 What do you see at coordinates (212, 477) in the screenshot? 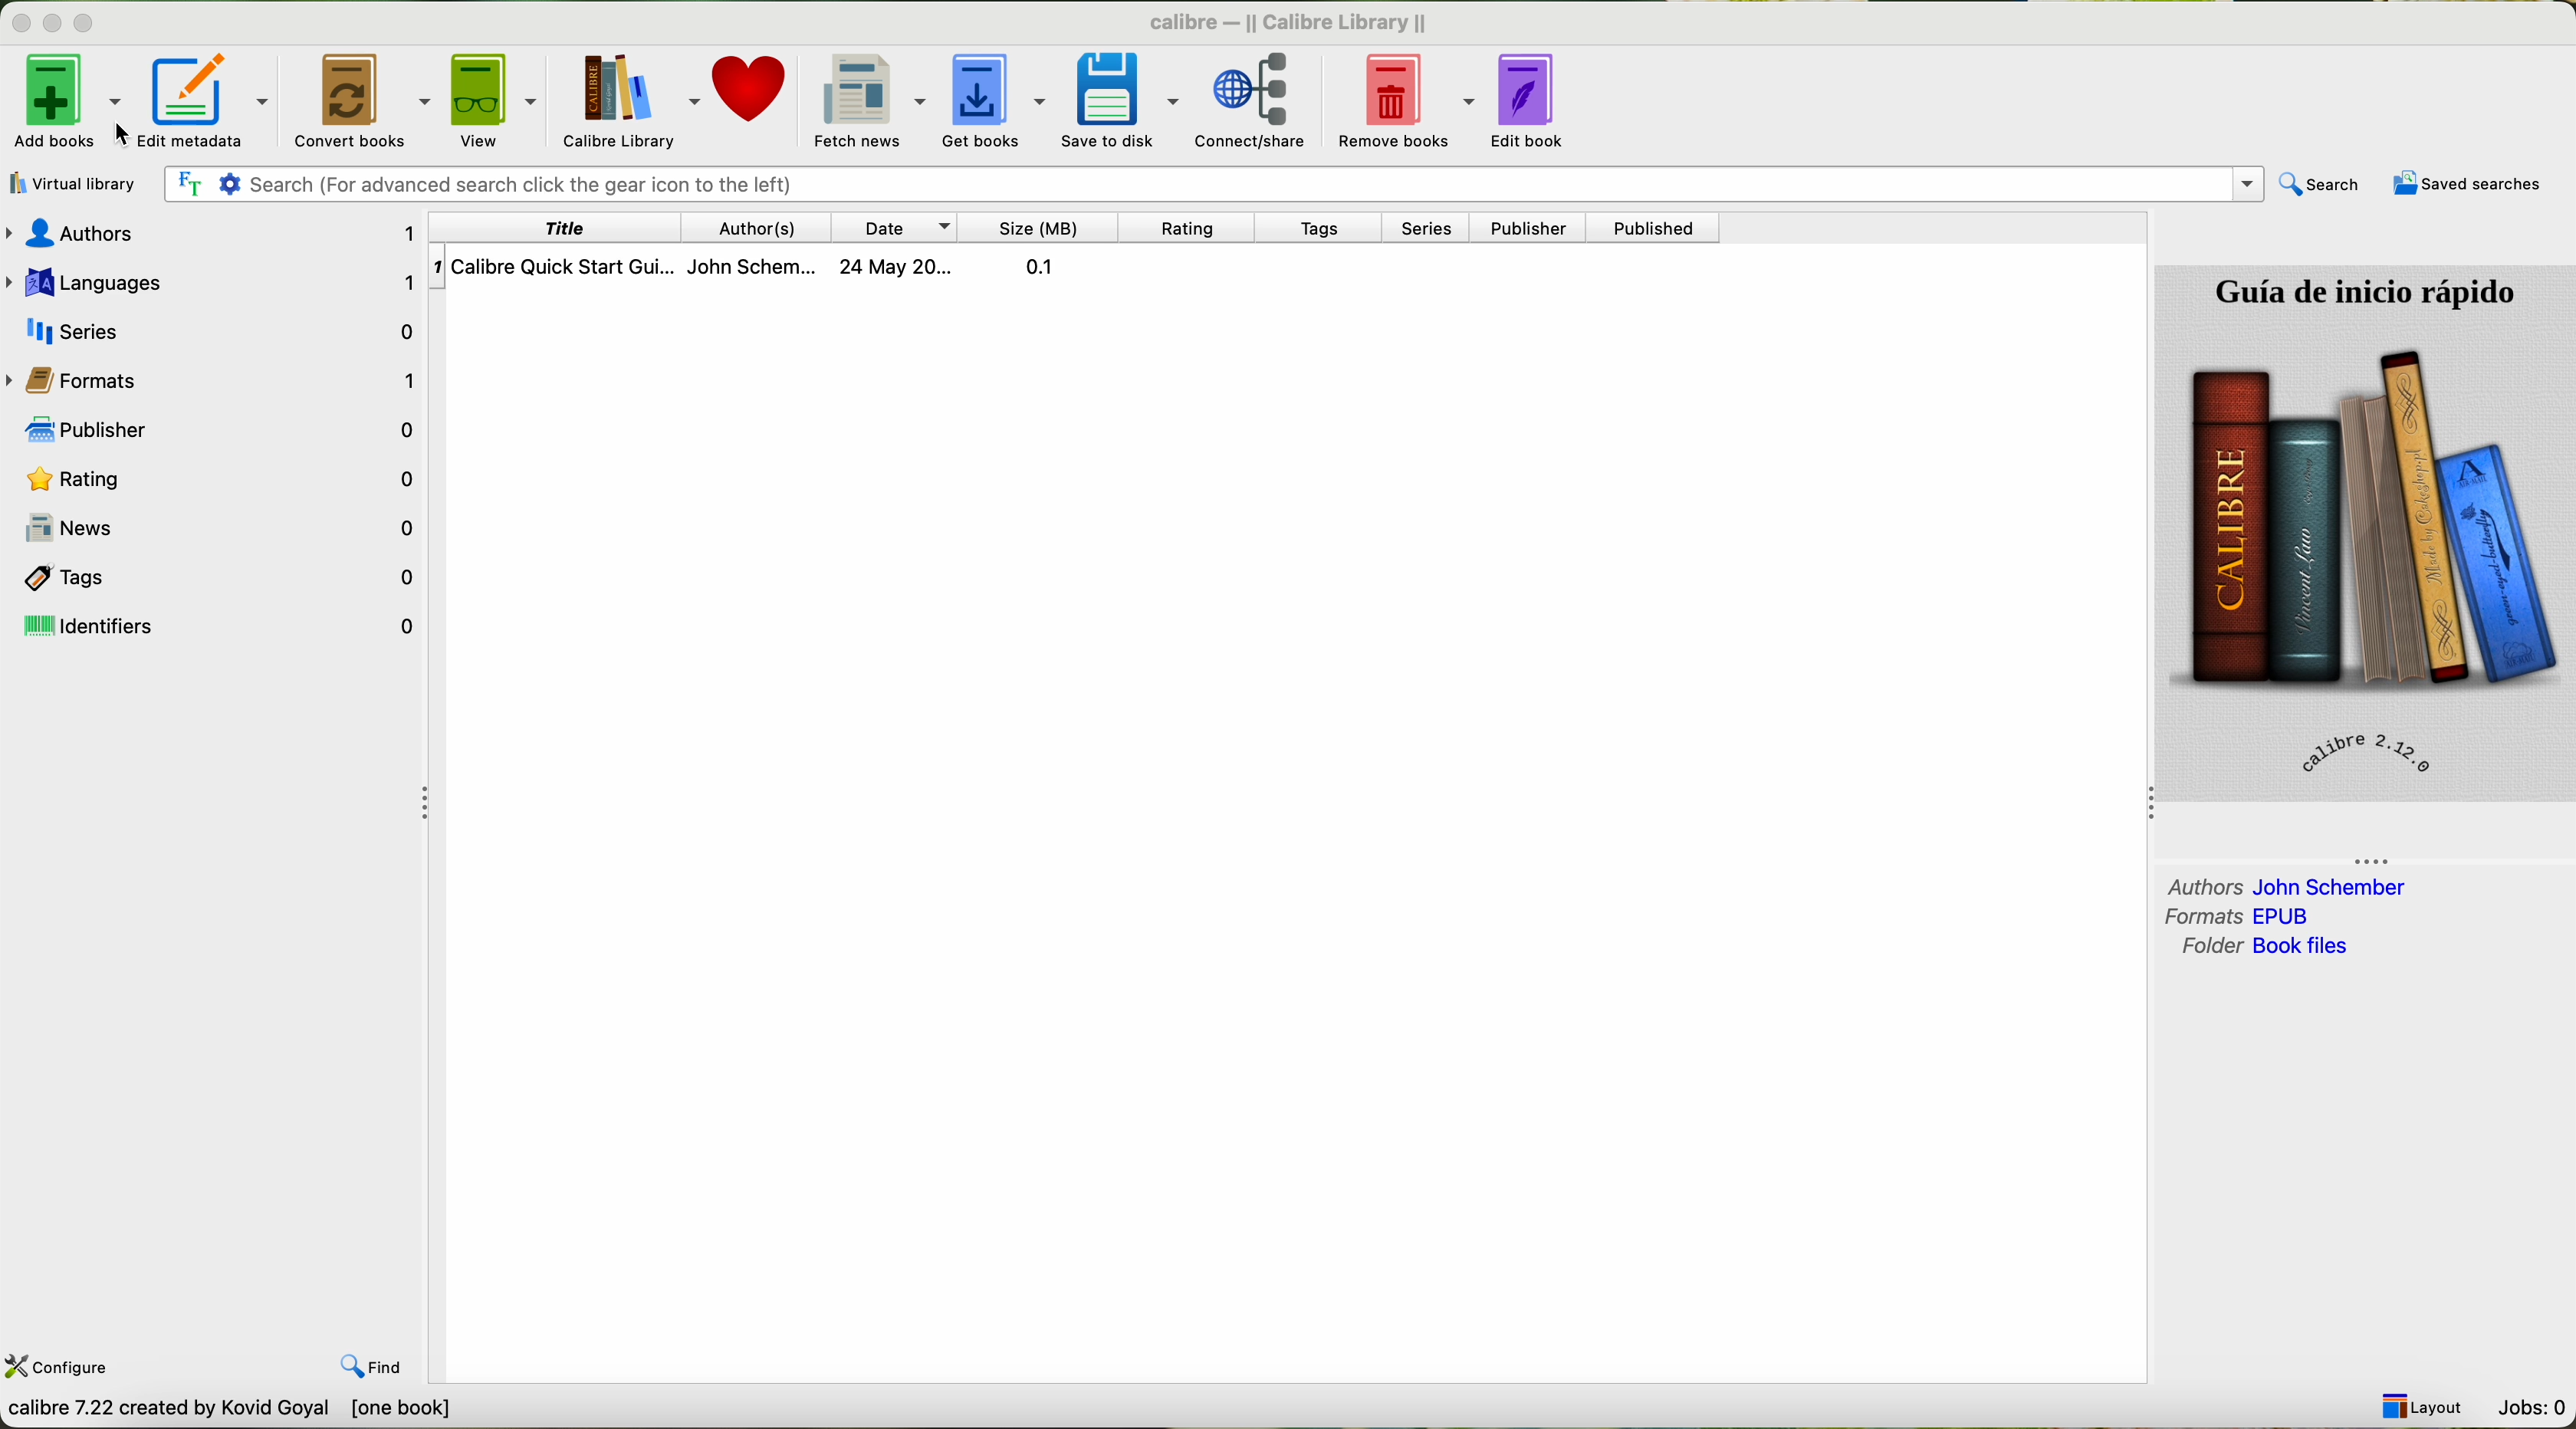
I see `rating` at bounding box center [212, 477].